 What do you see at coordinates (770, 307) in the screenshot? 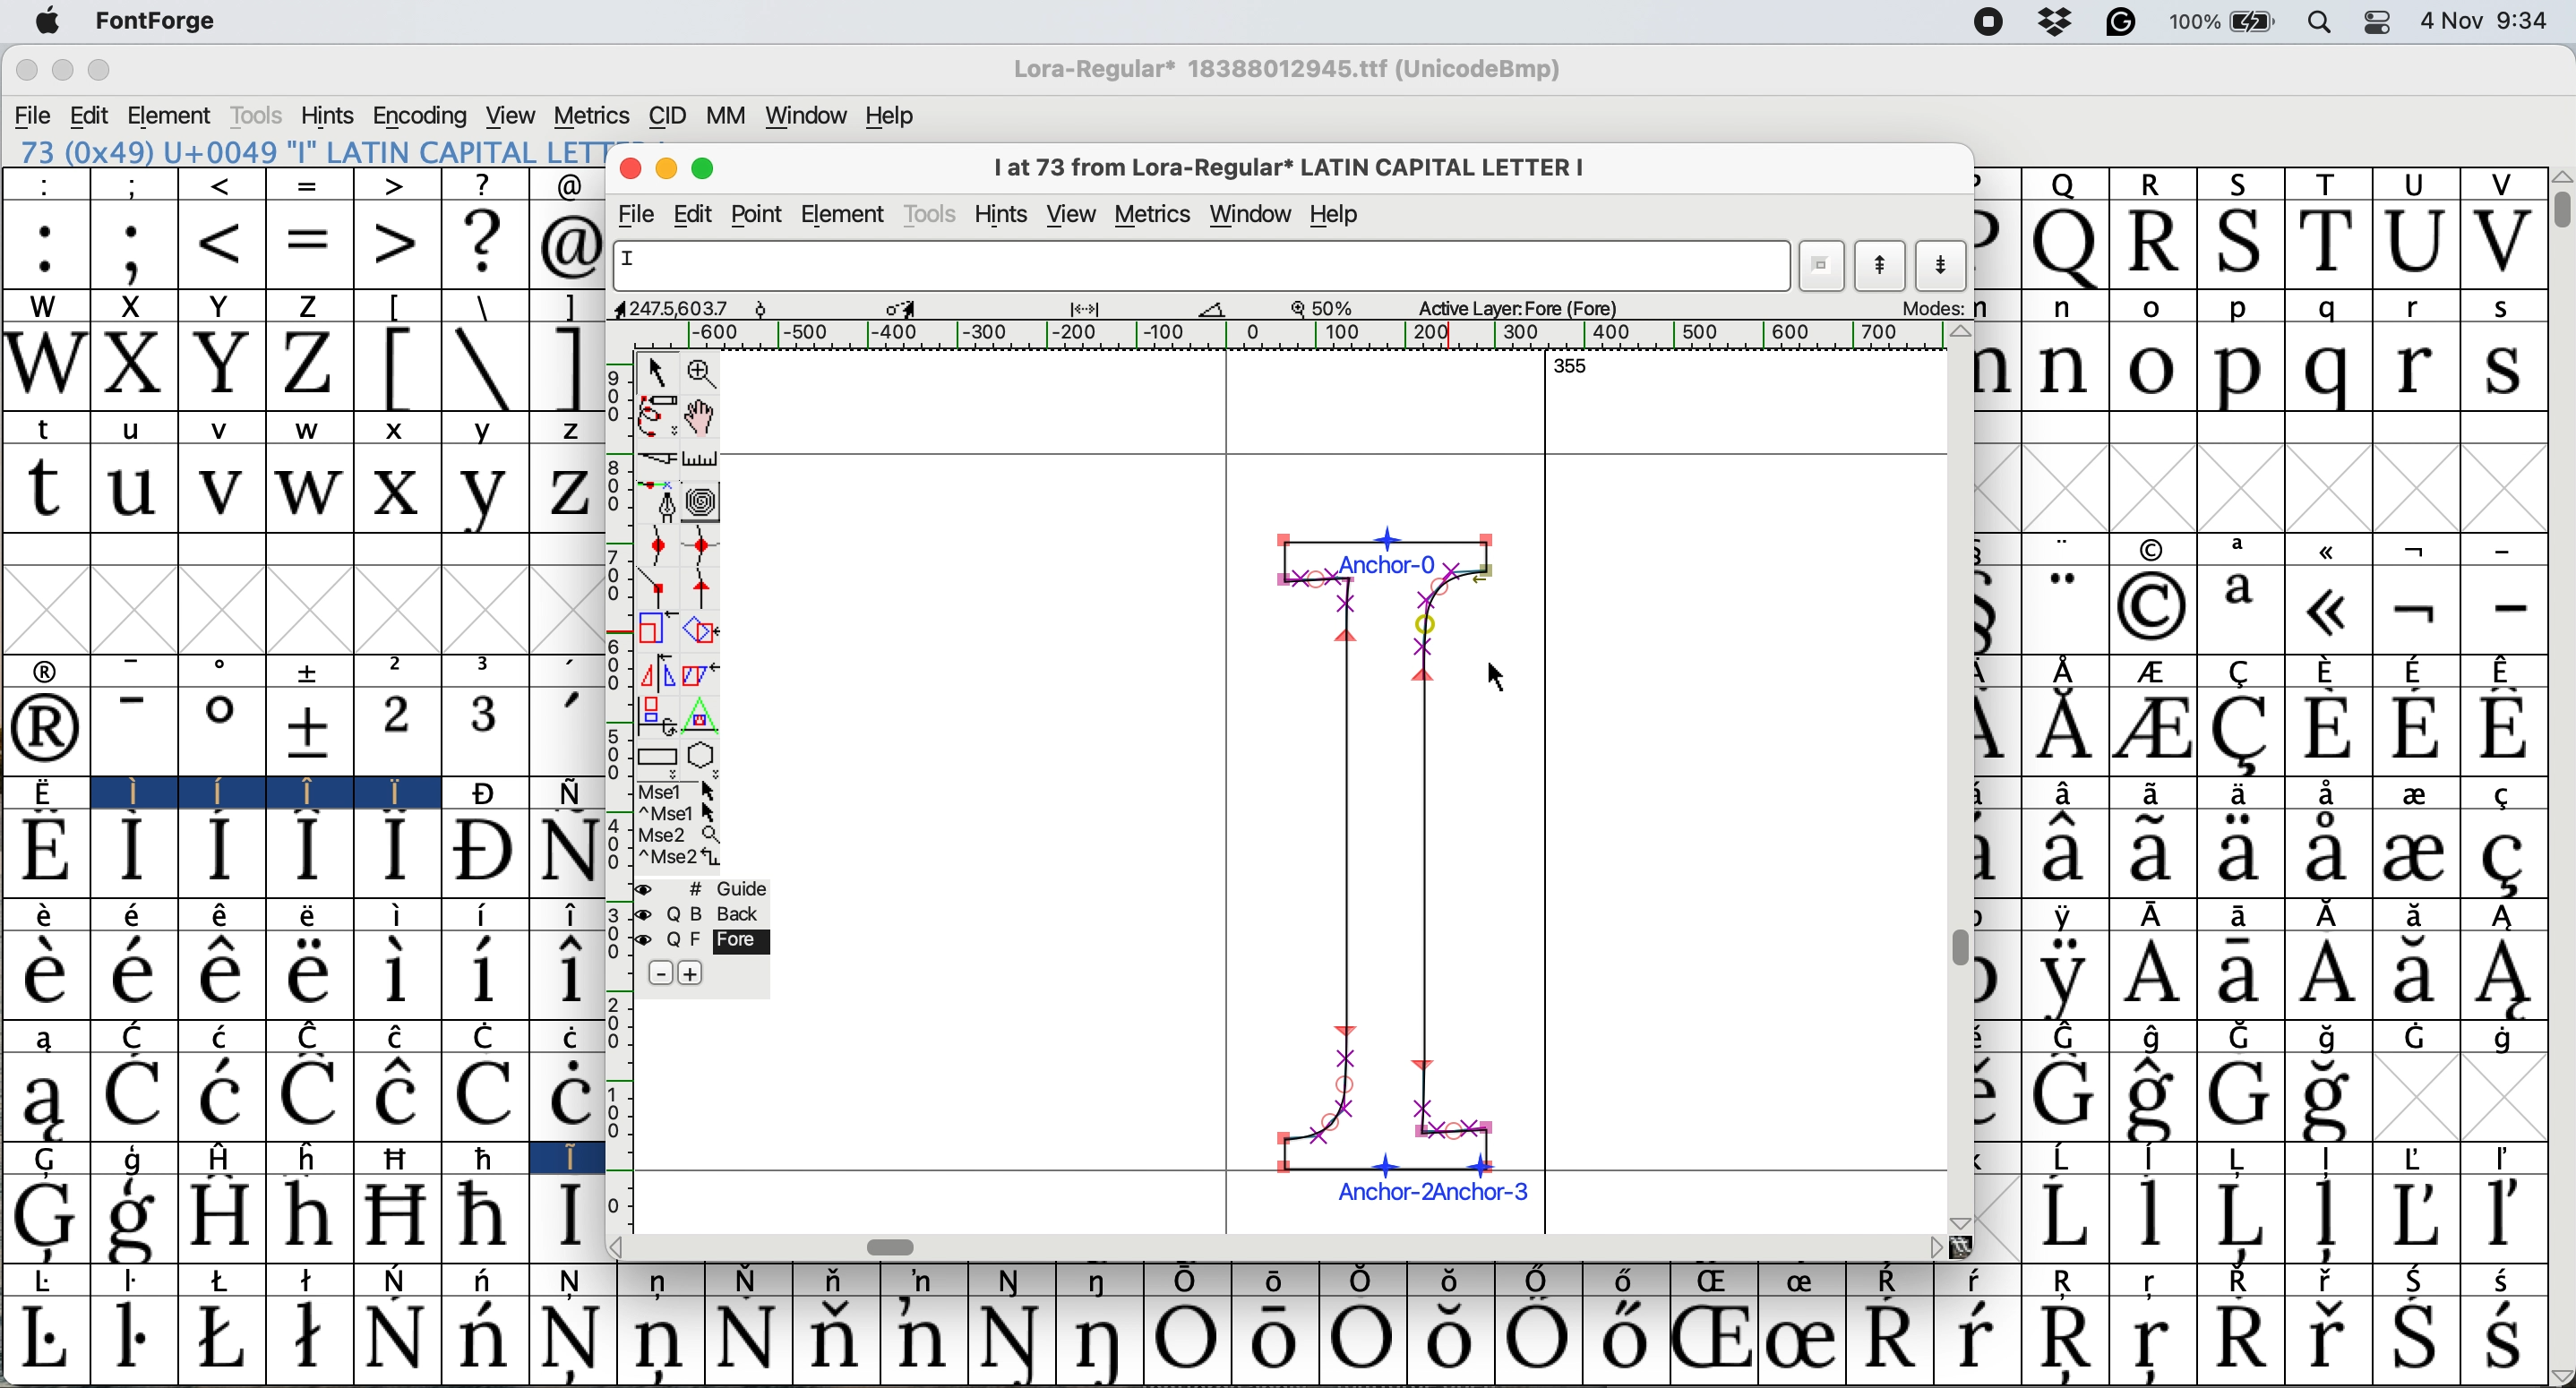
I see `` at bounding box center [770, 307].